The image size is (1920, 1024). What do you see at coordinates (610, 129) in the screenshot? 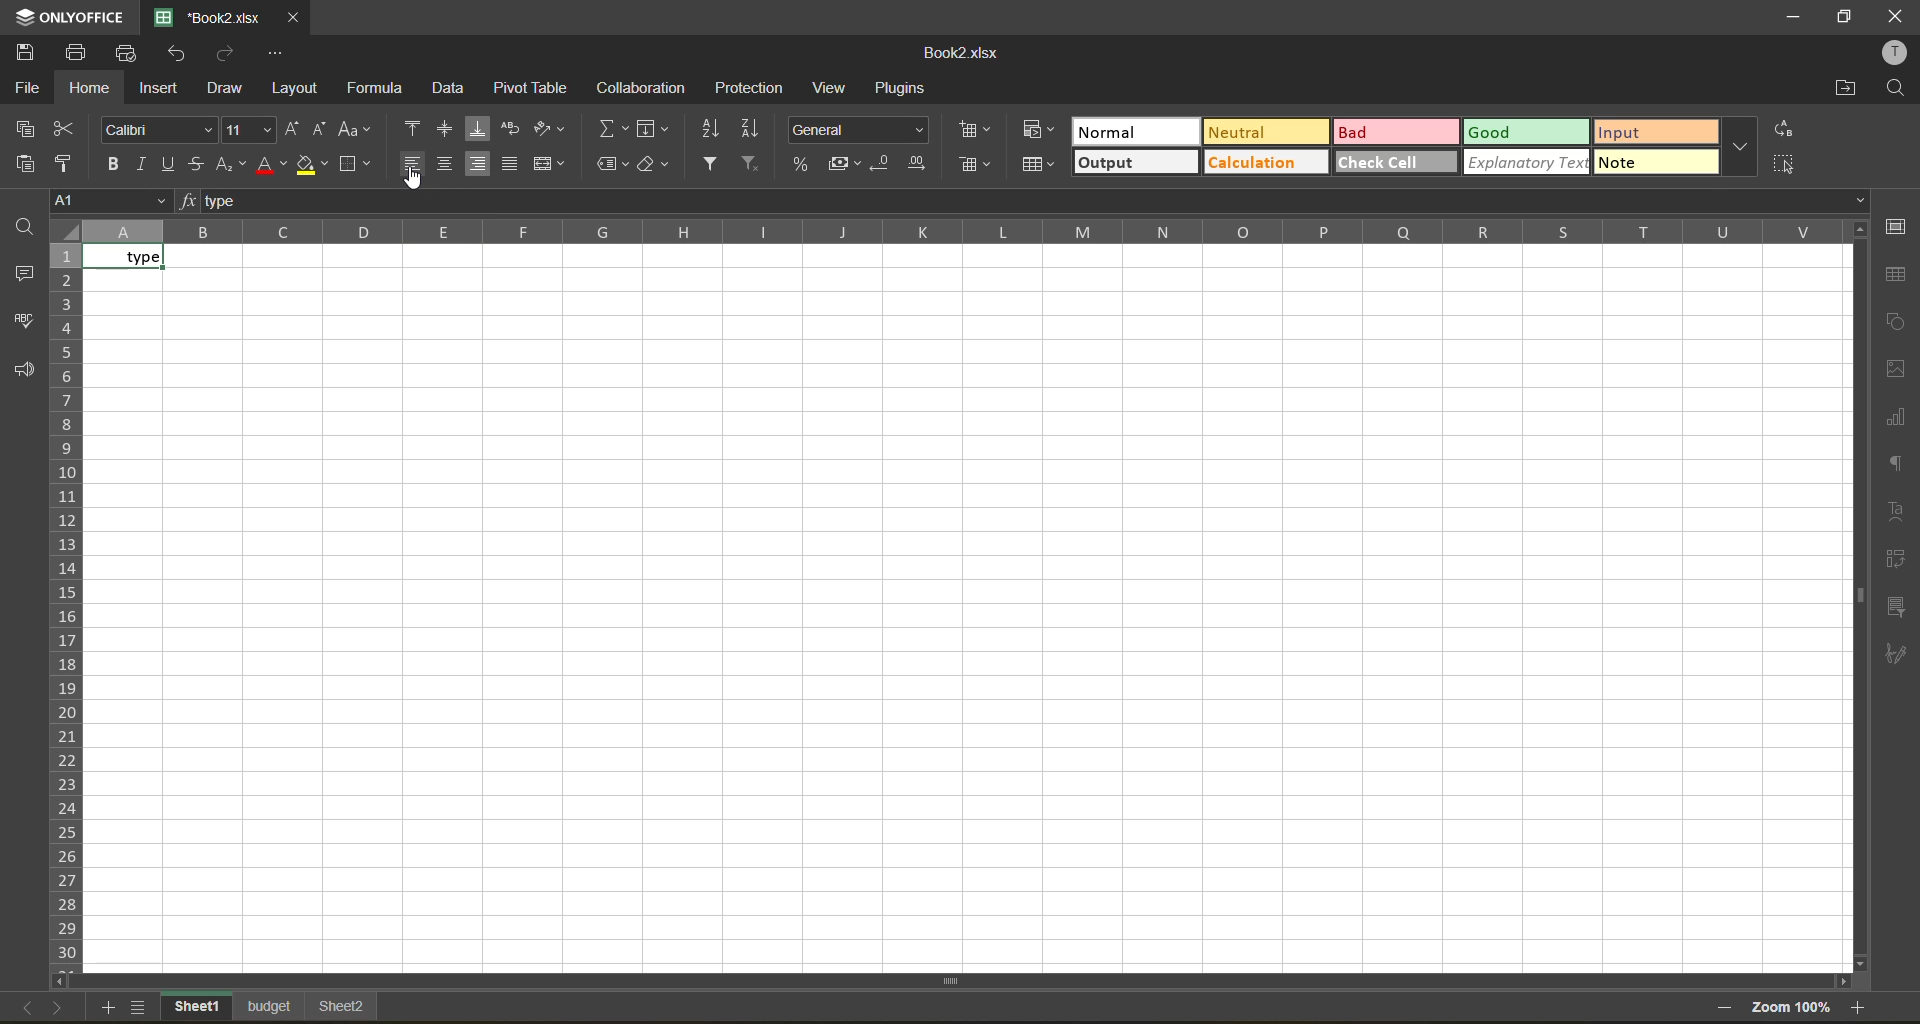
I see `summation` at bounding box center [610, 129].